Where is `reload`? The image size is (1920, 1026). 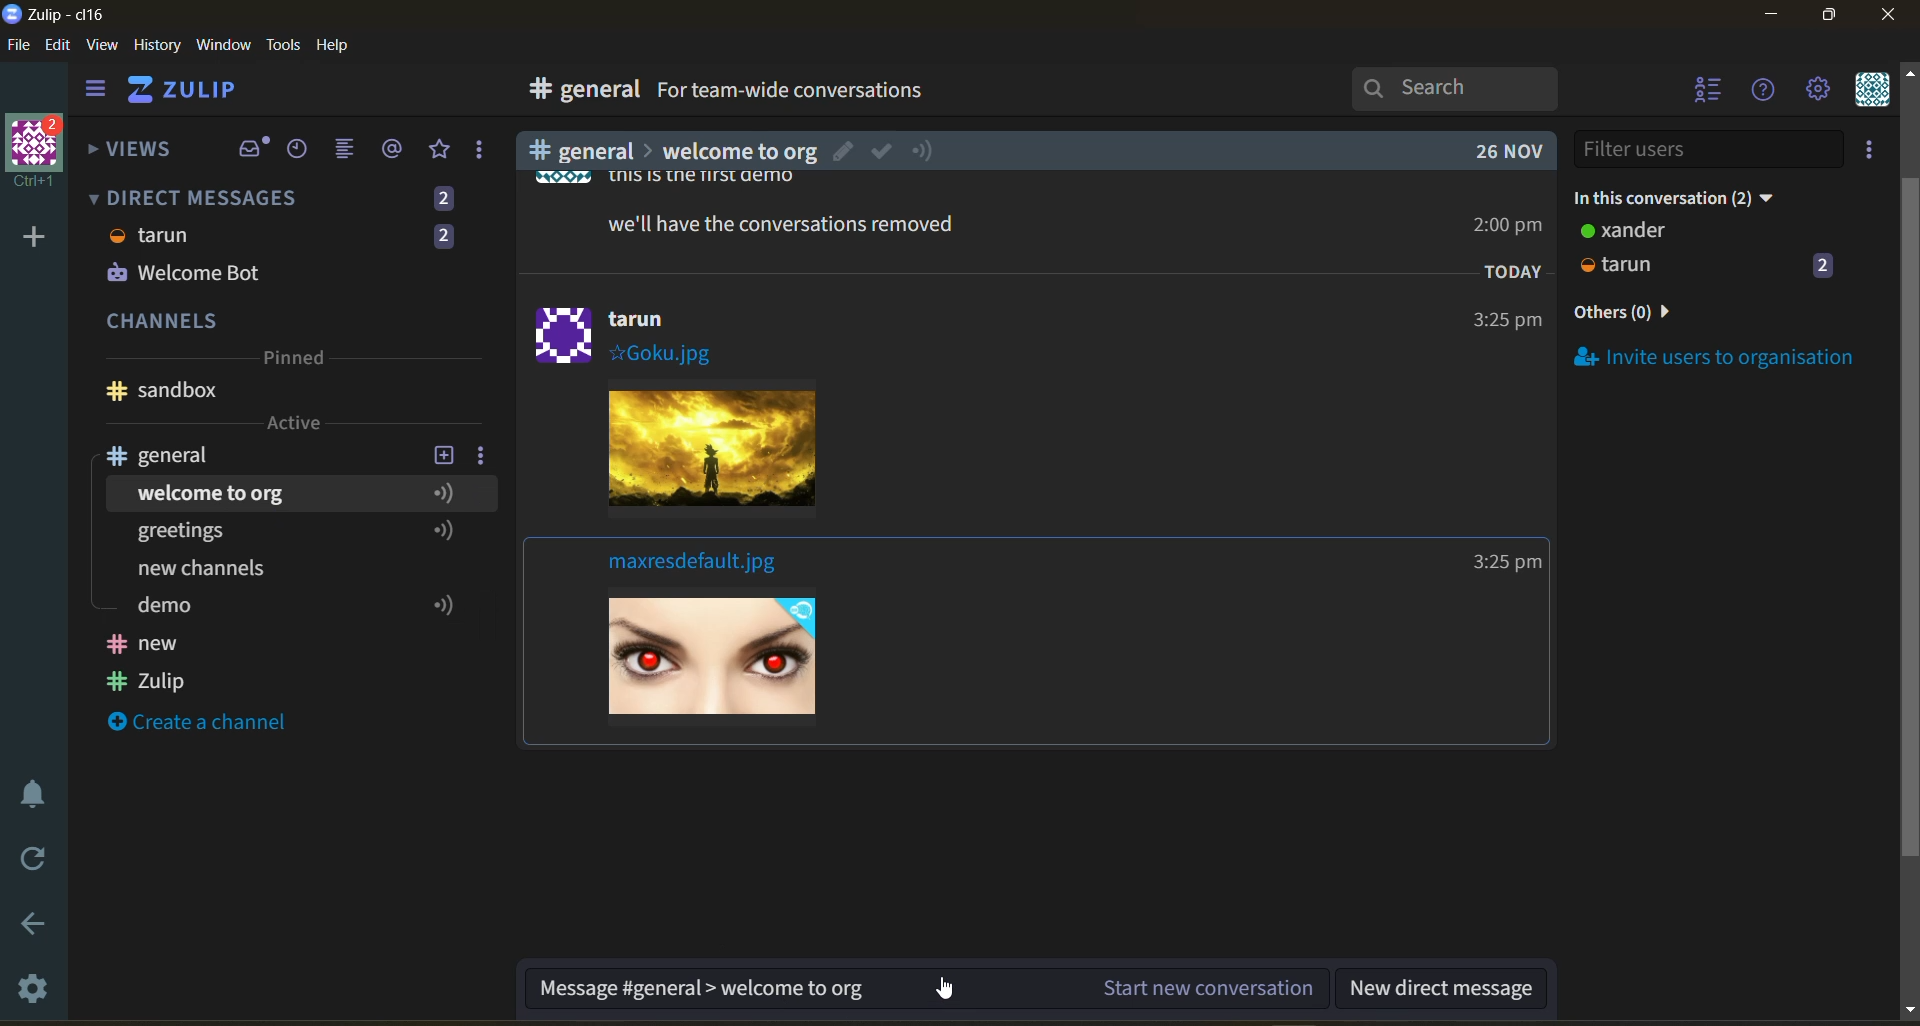
reload is located at coordinates (28, 859).